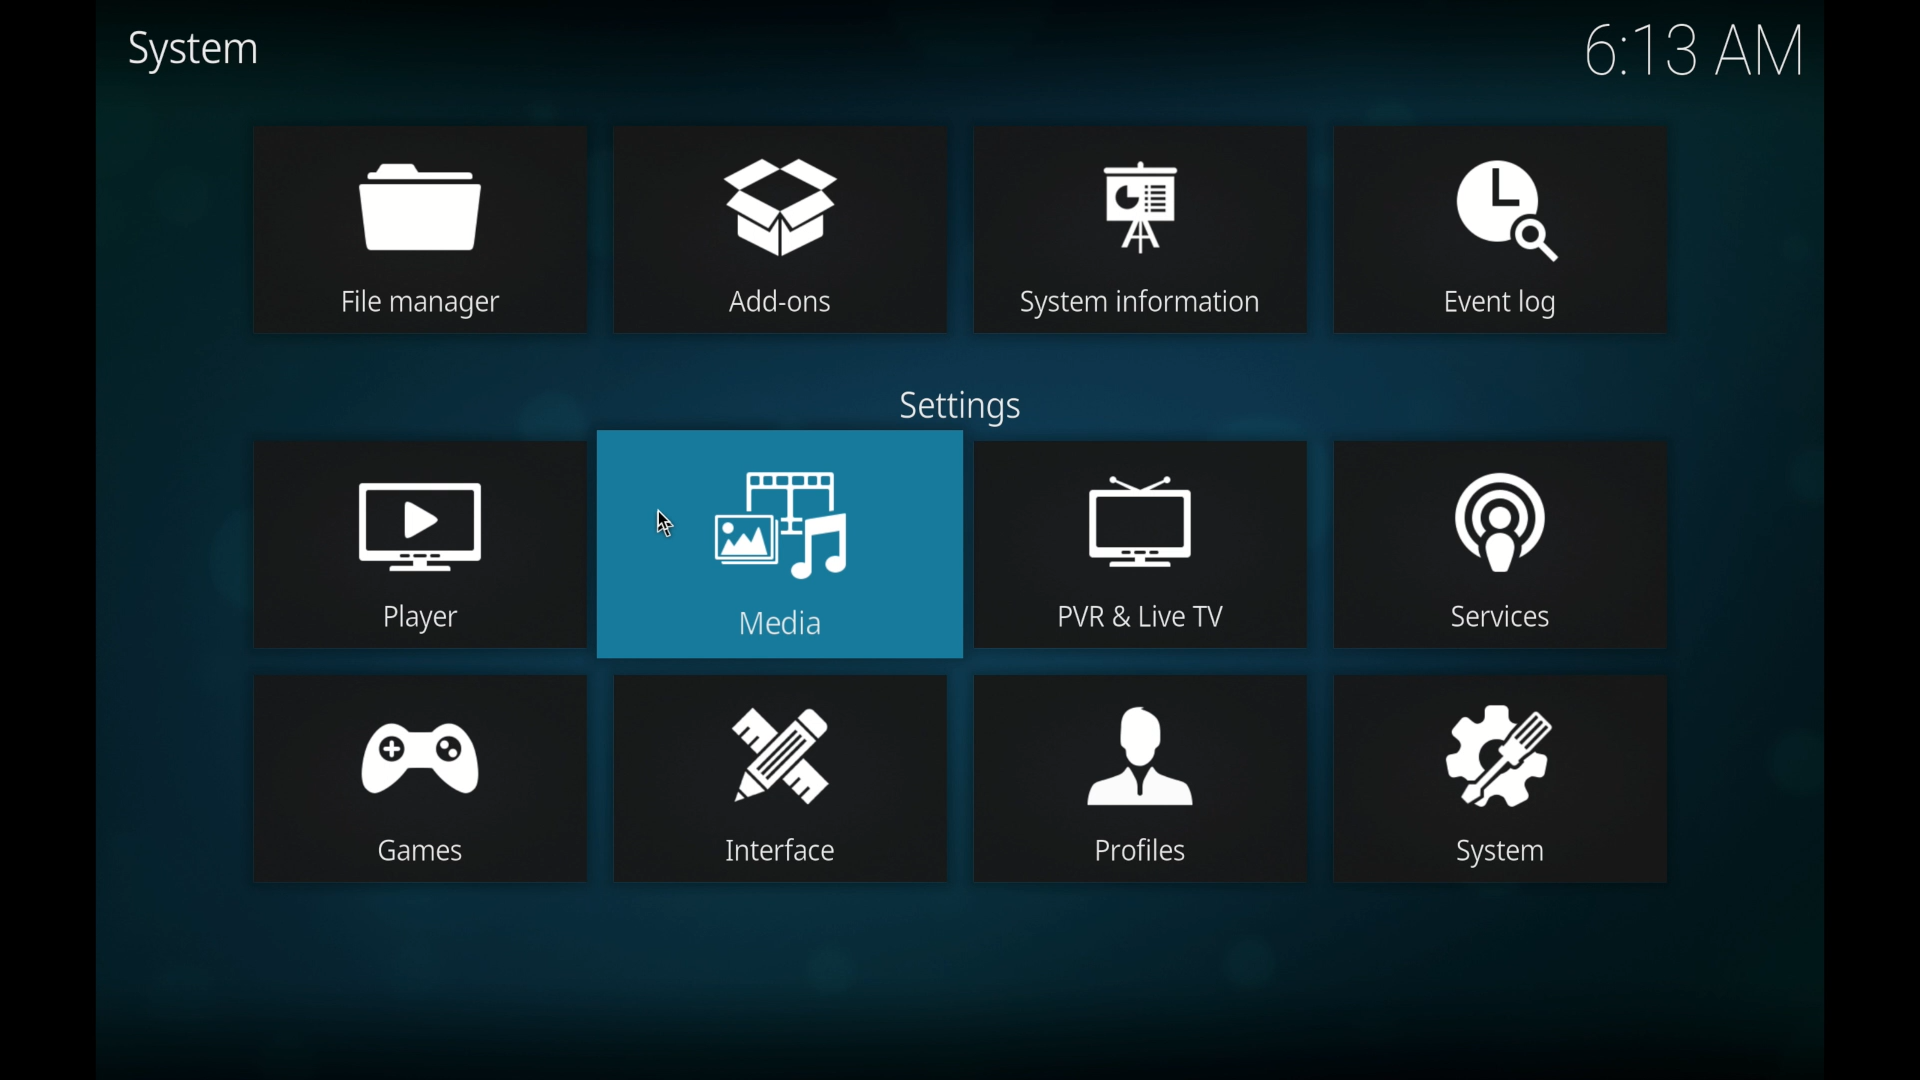 The image size is (1920, 1080). I want to click on interface, so click(781, 779).